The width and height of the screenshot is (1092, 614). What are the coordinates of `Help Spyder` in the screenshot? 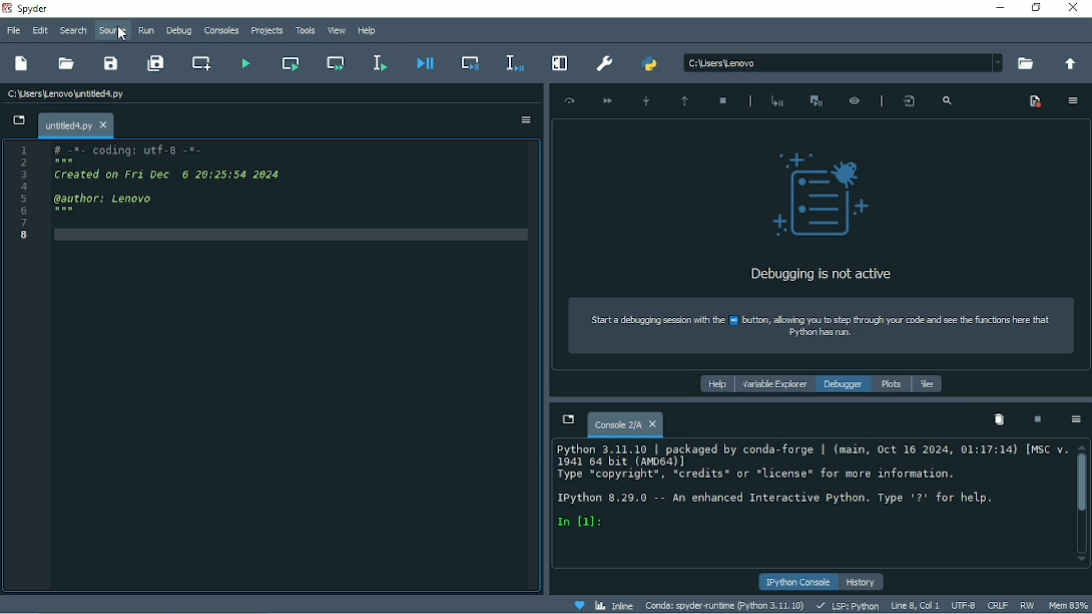 It's located at (579, 605).